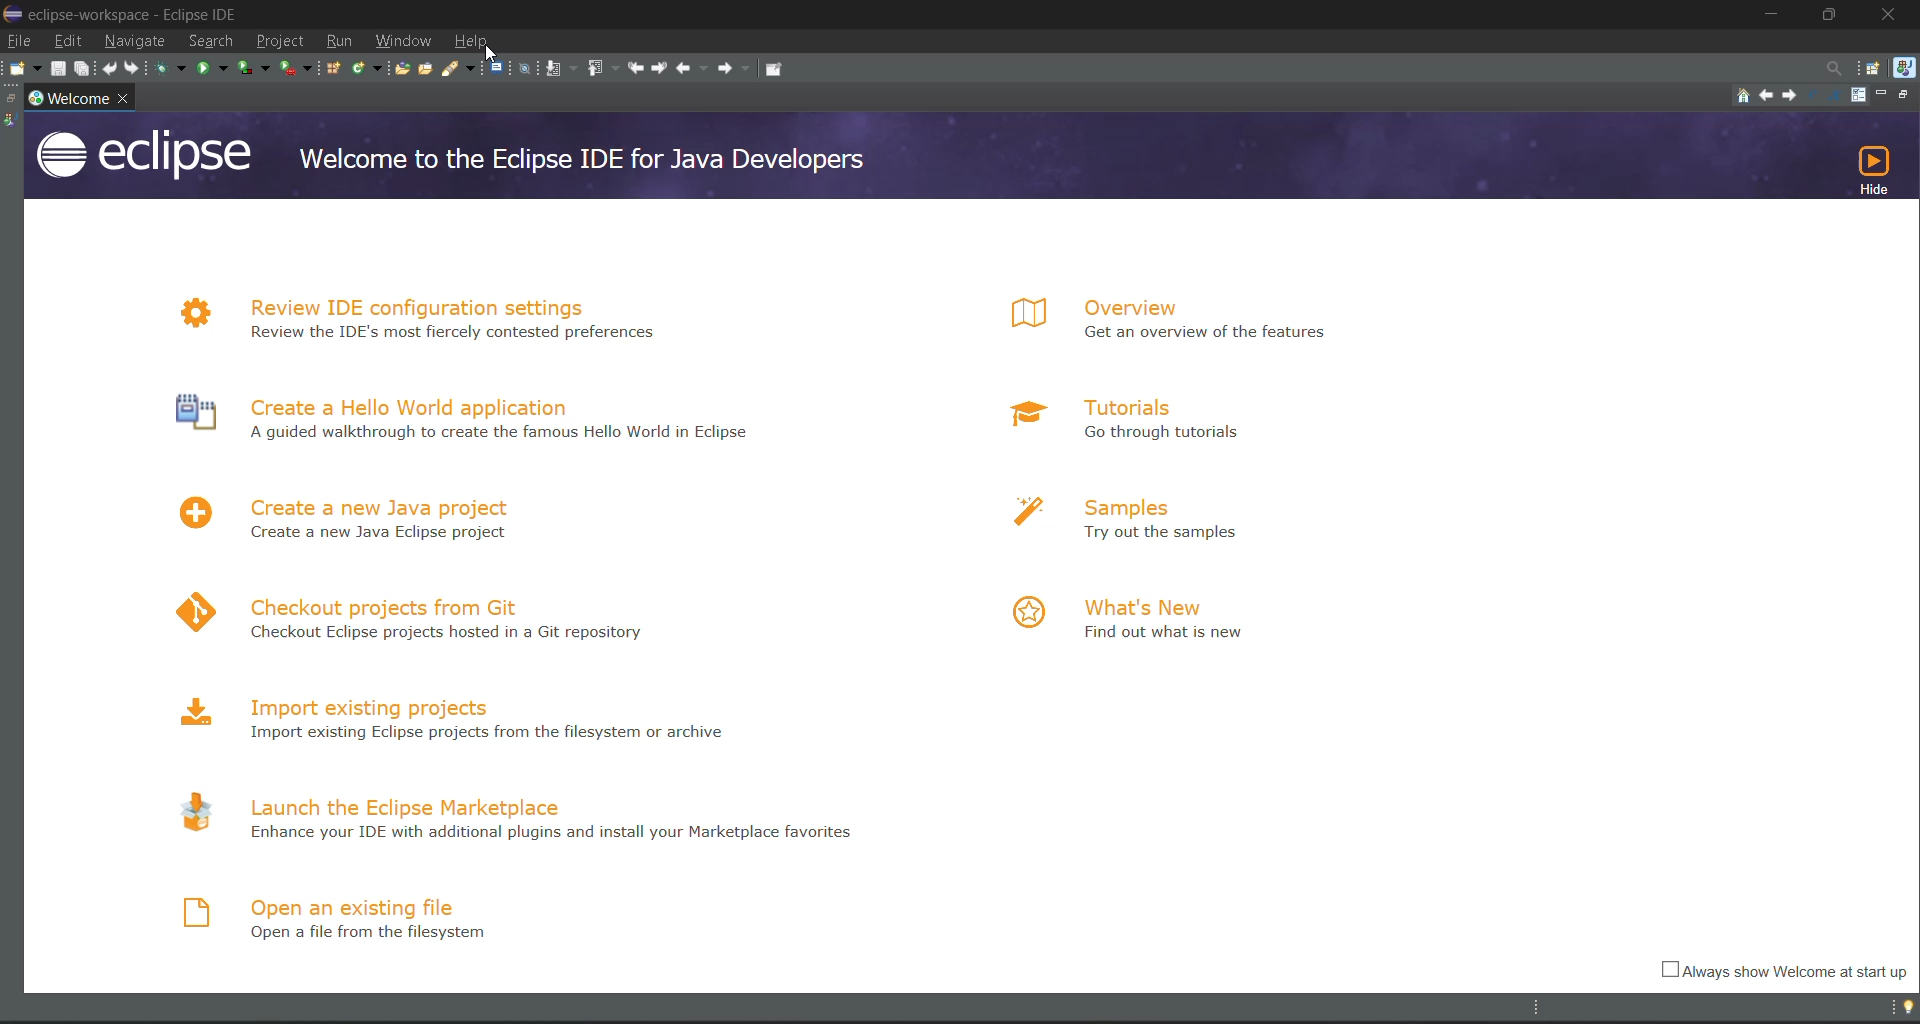  What do you see at coordinates (1870, 168) in the screenshot?
I see `hide` at bounding box center [1870, 168].